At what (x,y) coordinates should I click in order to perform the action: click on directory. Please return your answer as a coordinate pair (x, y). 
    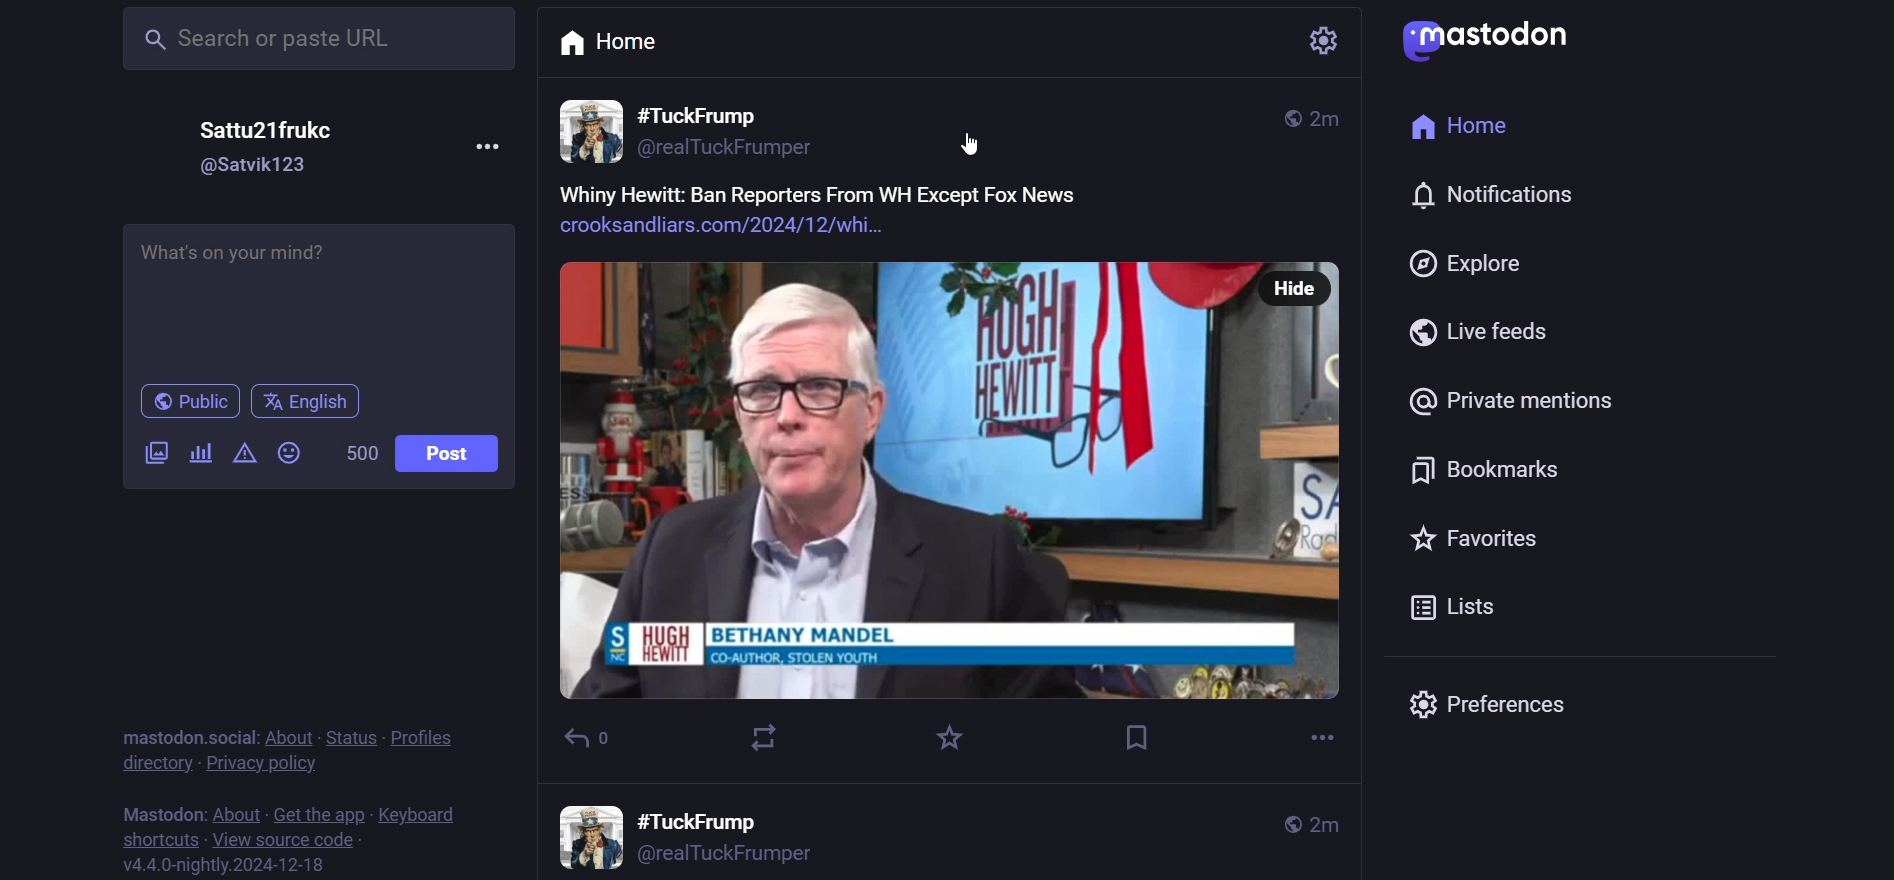
    Looking at the image, I should click on (155, 764).